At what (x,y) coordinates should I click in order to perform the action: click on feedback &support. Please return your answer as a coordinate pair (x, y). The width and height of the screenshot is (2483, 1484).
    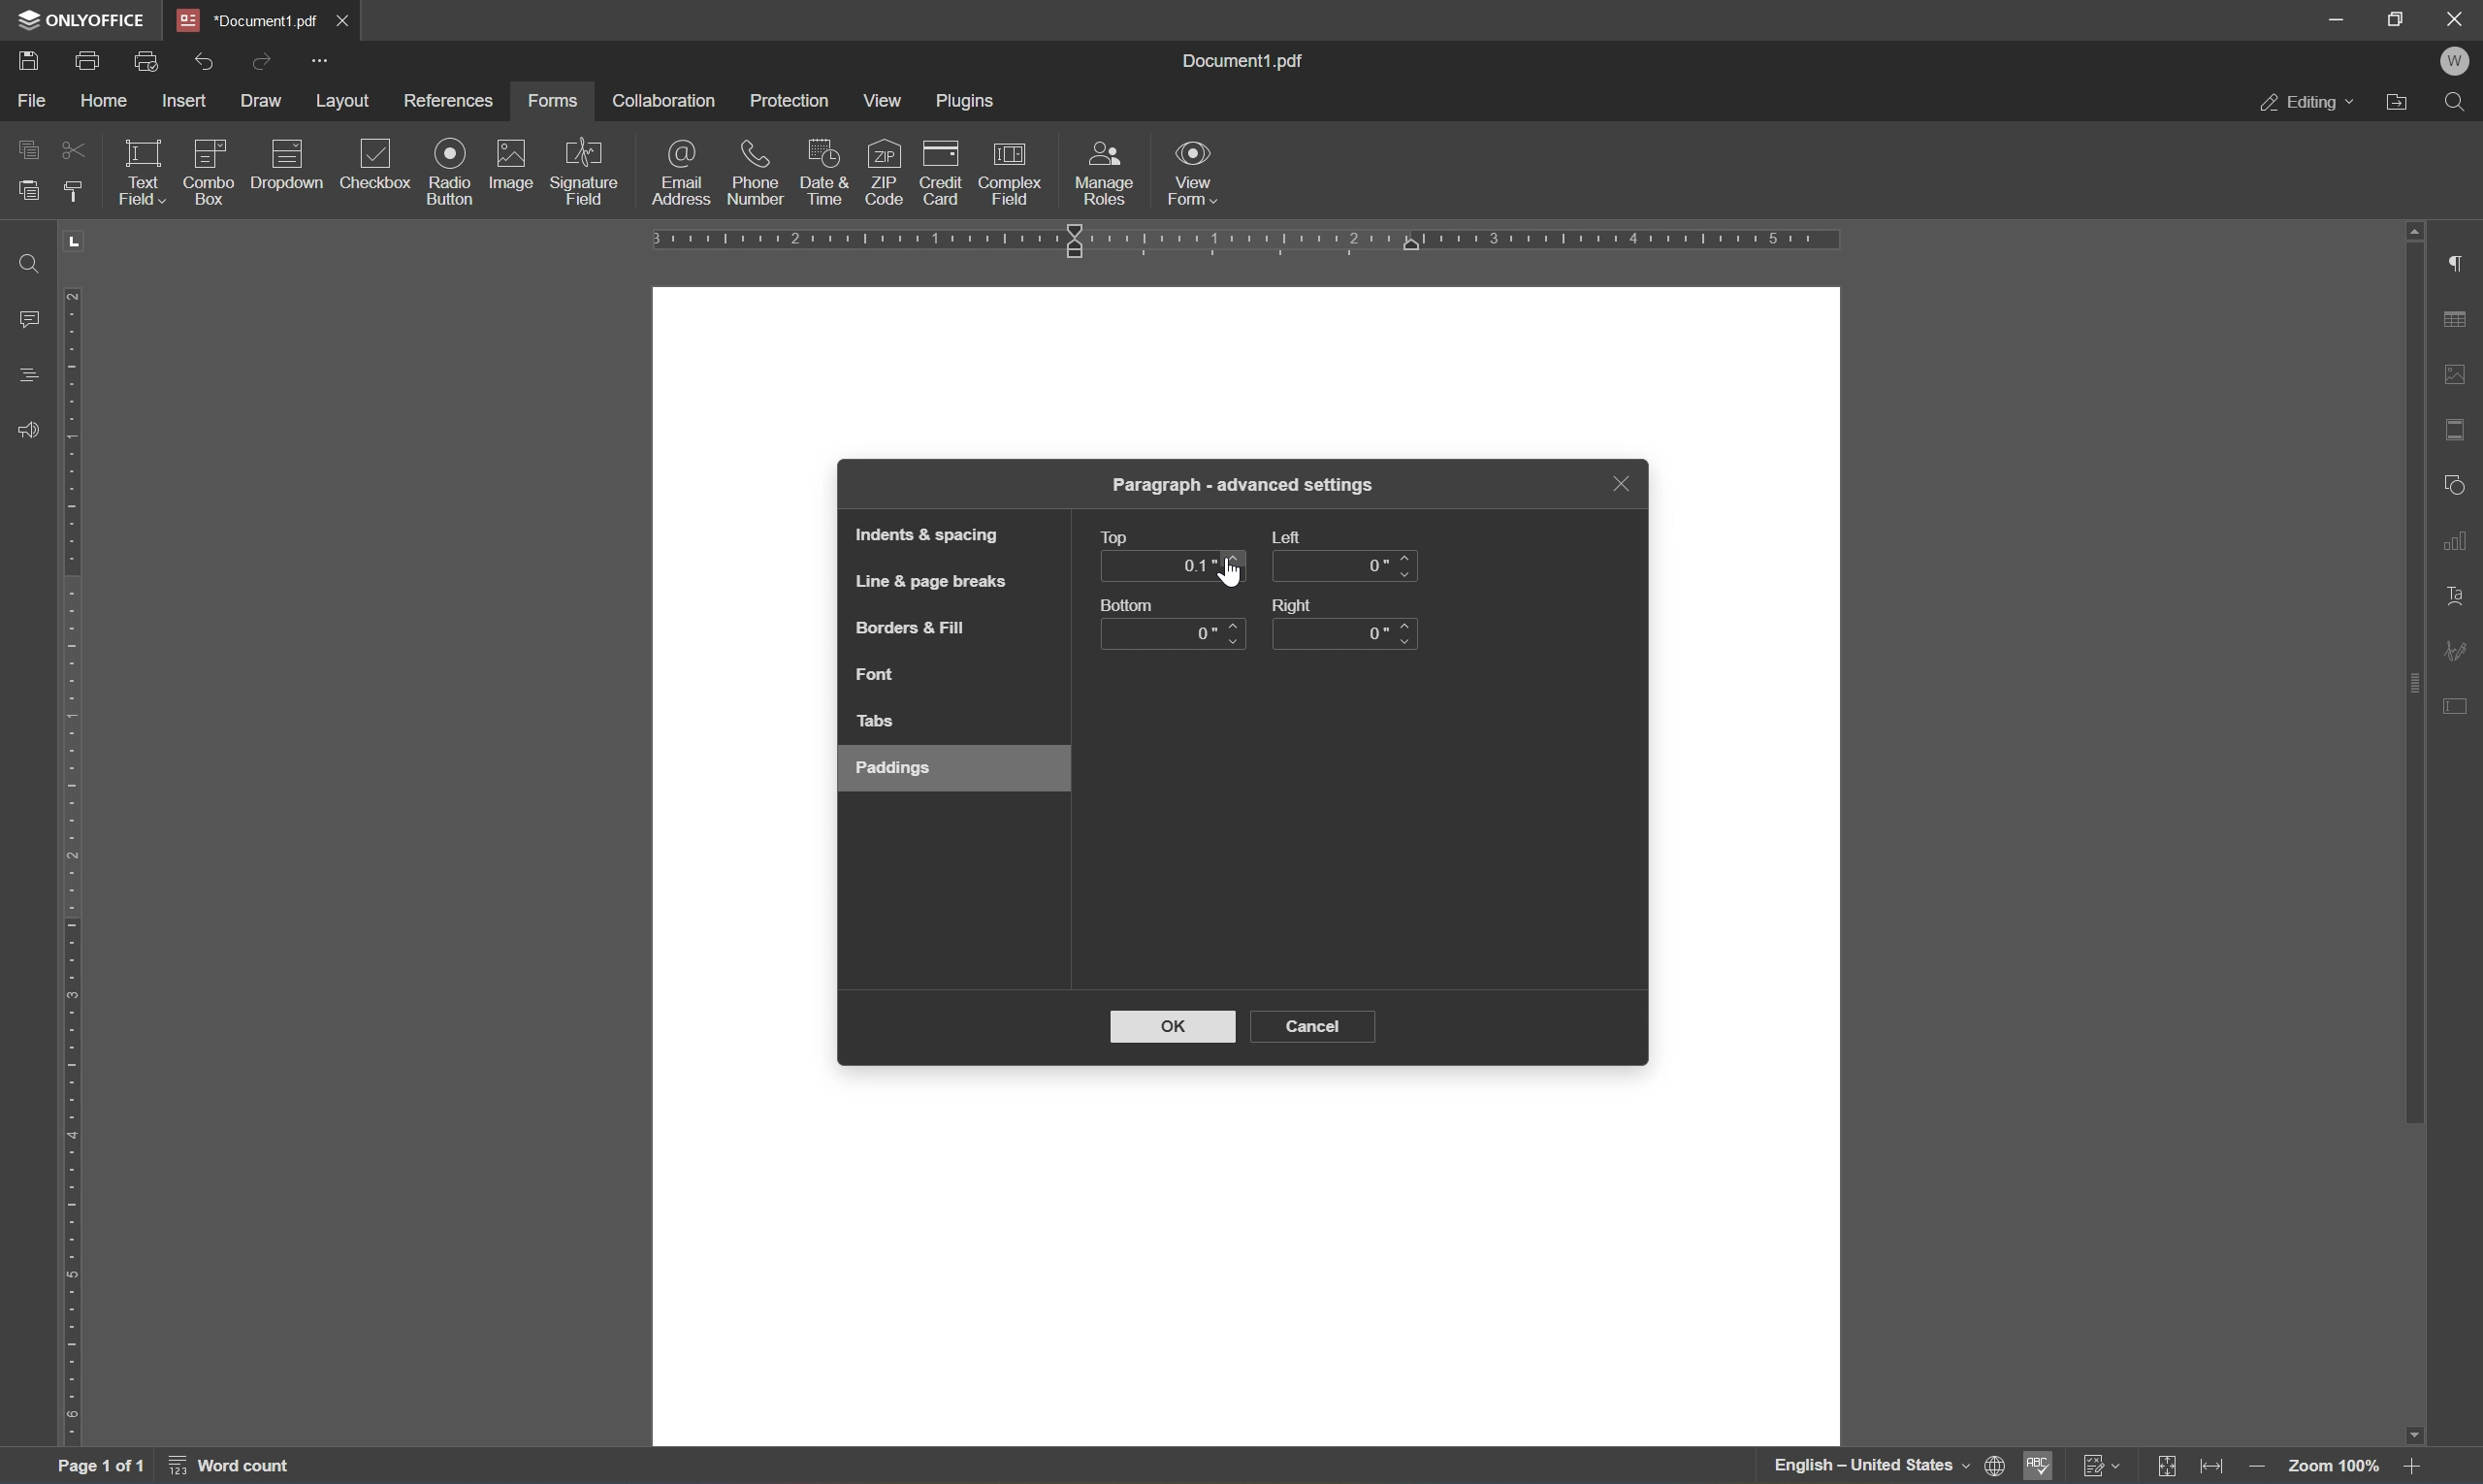
    Looking at the image, I should click on (30, 428).